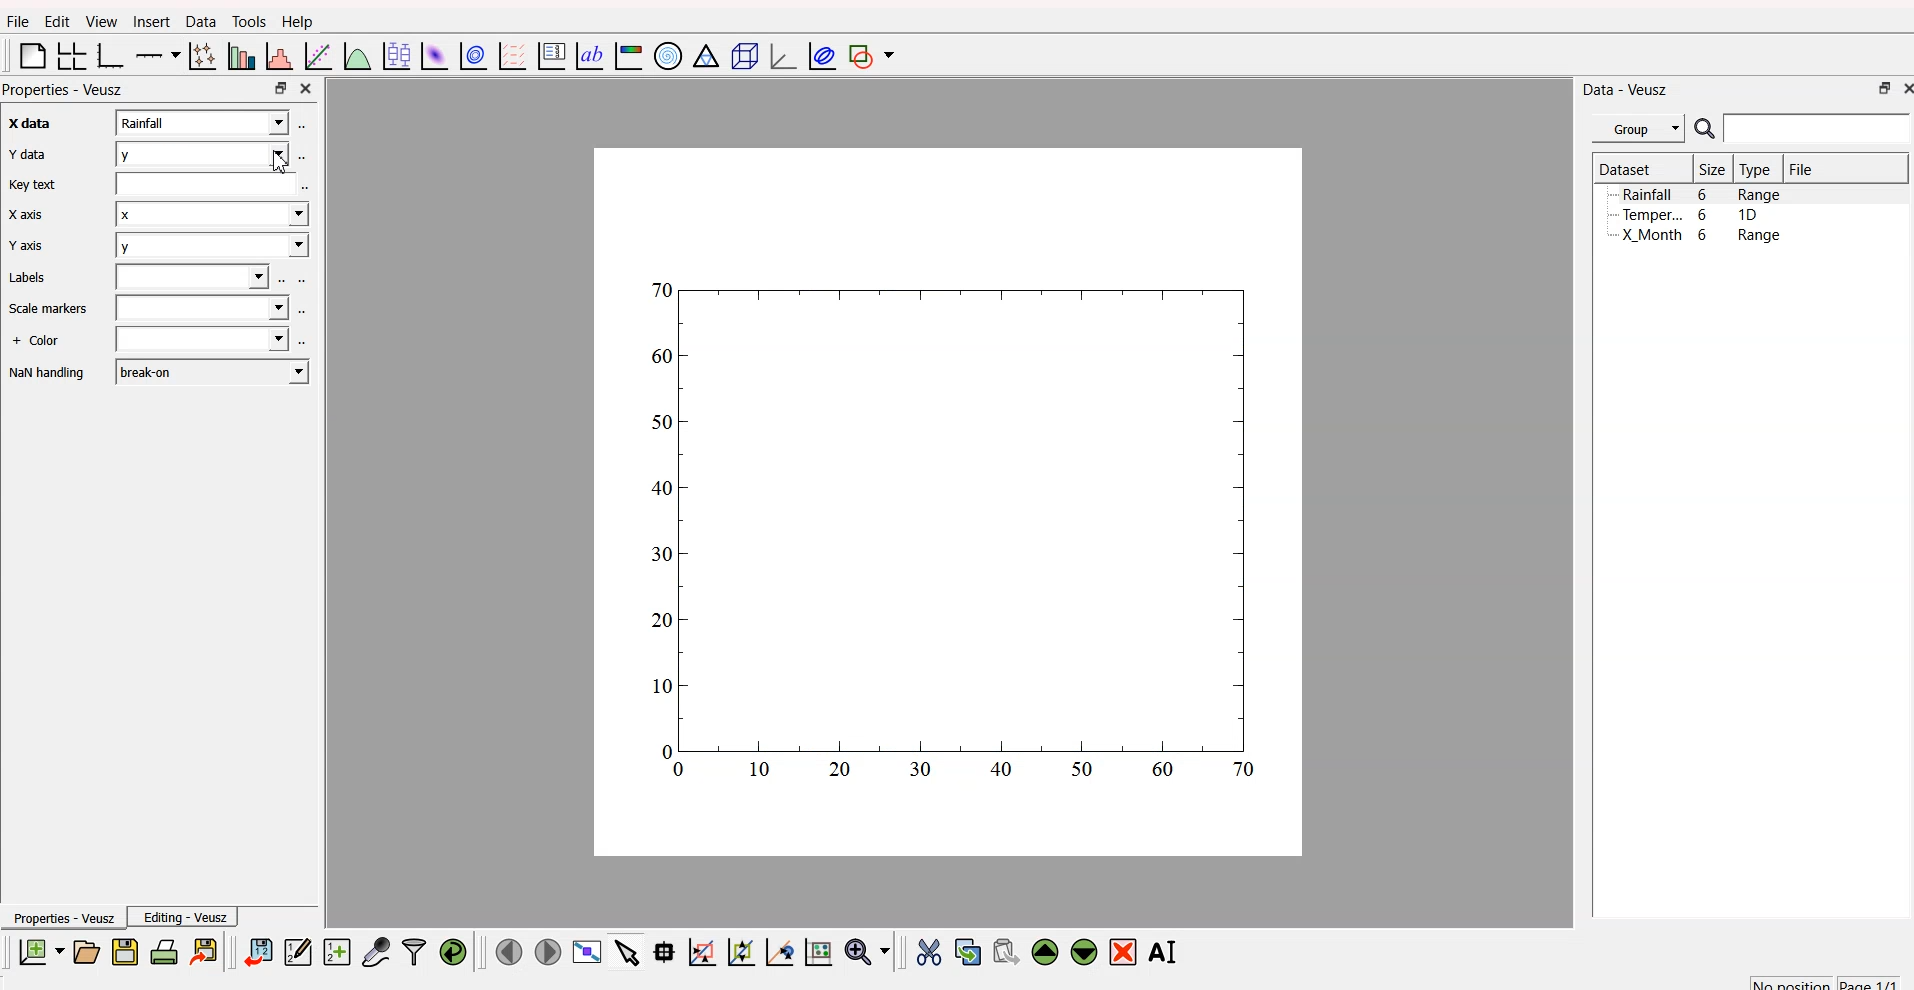 The width and height of the screenshot is (1914, 990). Describe the element at coordinates (318, 57) in the screenshot. I see `fit function to data` at that location.